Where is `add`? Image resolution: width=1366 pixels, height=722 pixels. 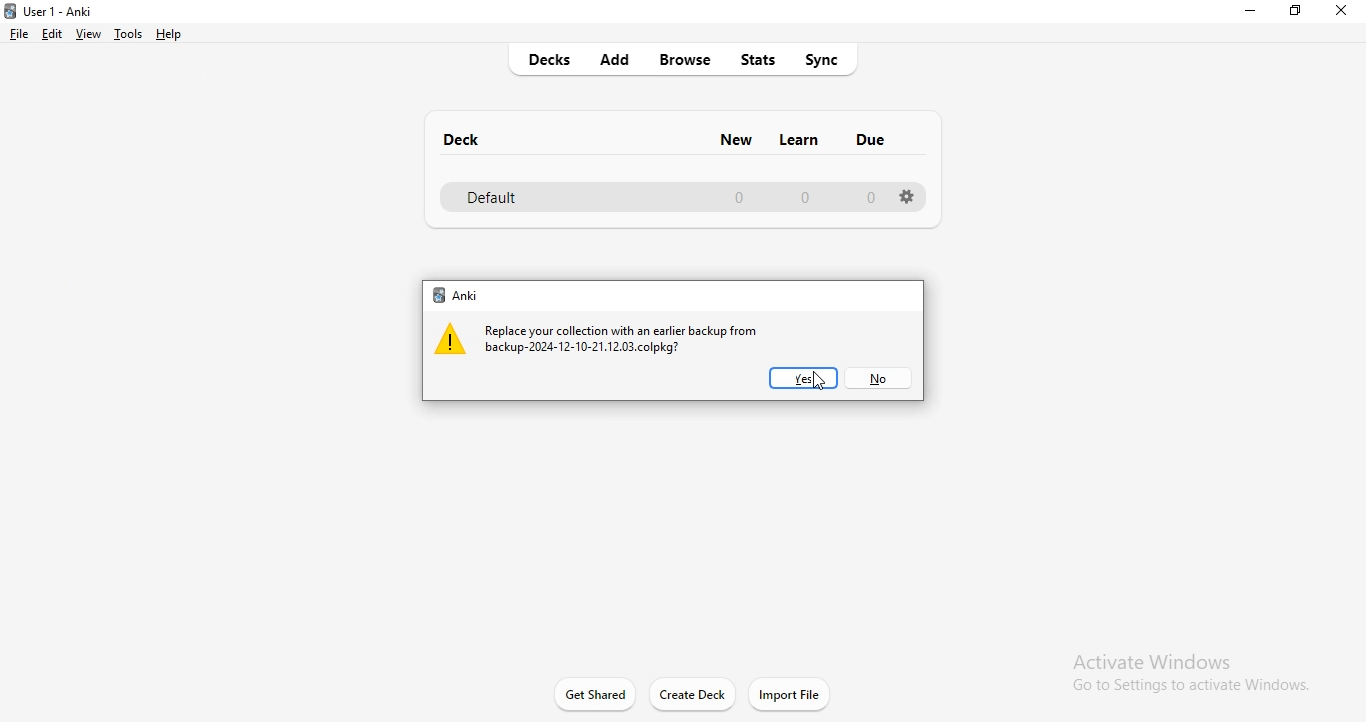 add is located at coordinates (619, 59).